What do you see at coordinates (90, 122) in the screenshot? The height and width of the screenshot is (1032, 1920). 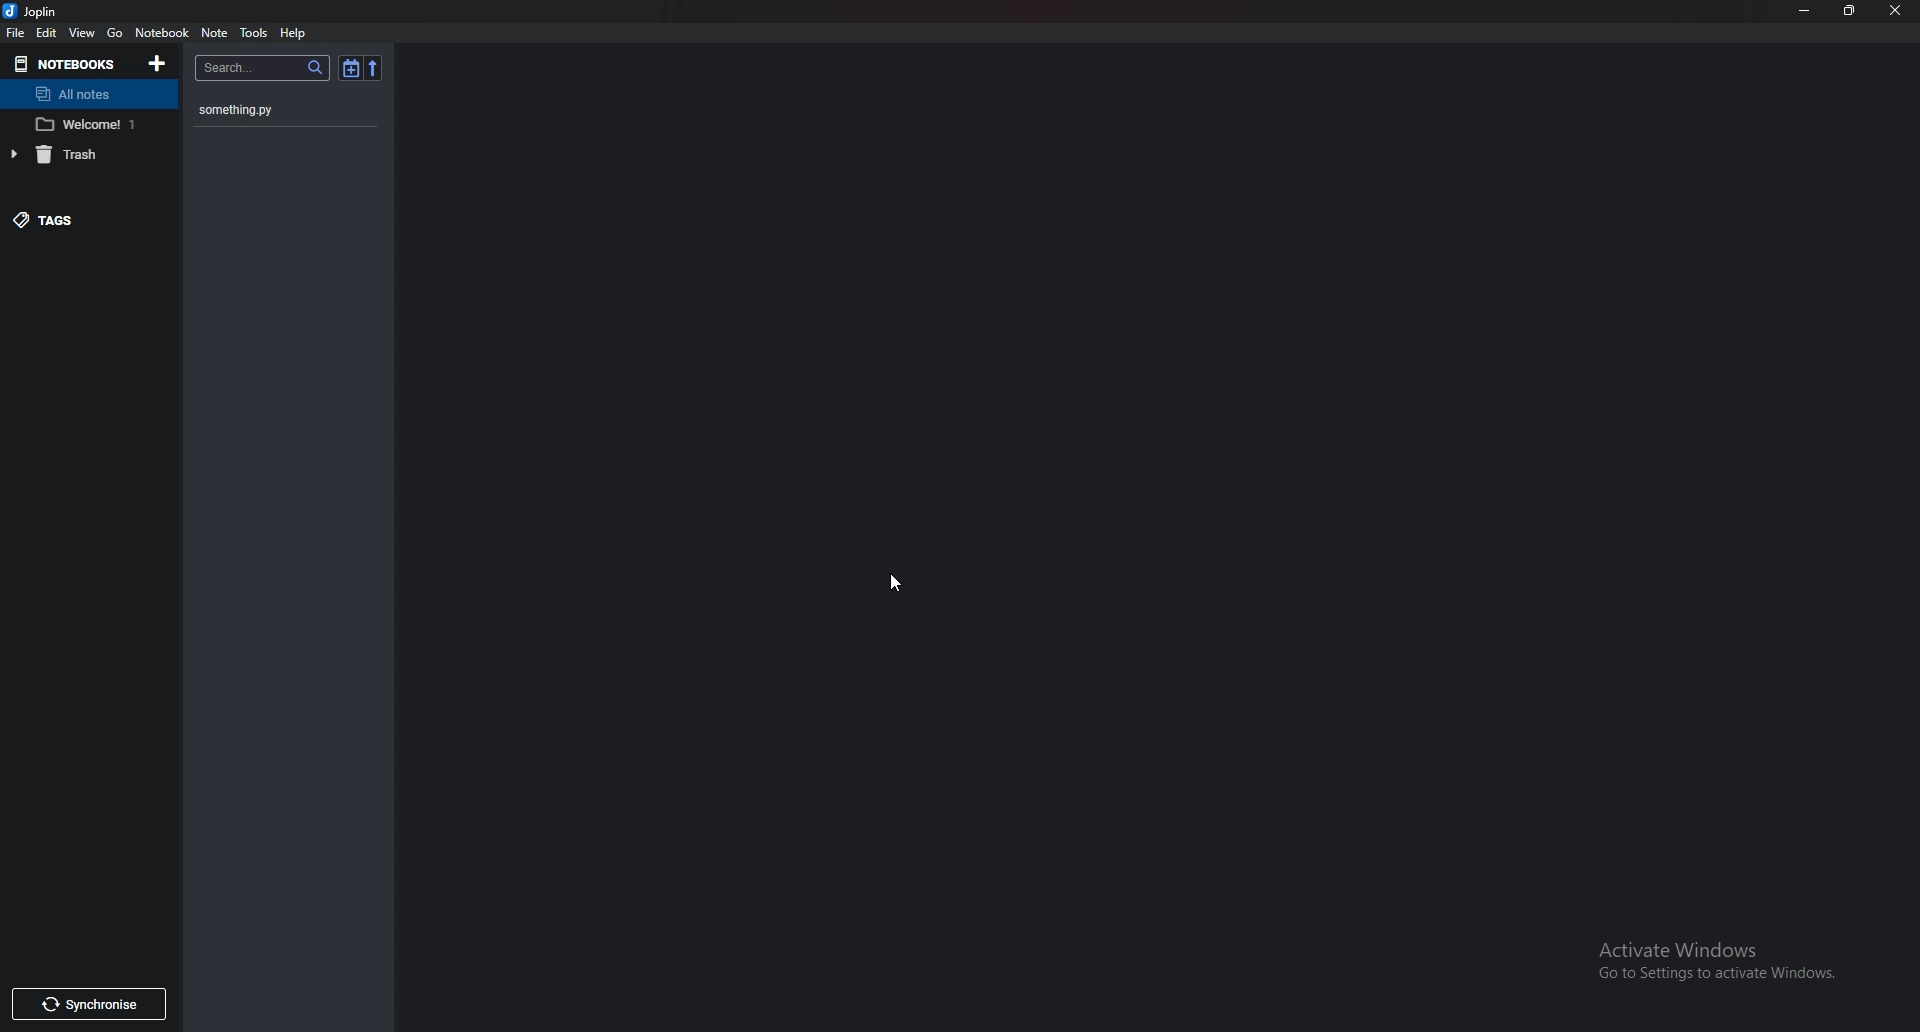 I see `Welcome 1` at bounding box center [90, 122].